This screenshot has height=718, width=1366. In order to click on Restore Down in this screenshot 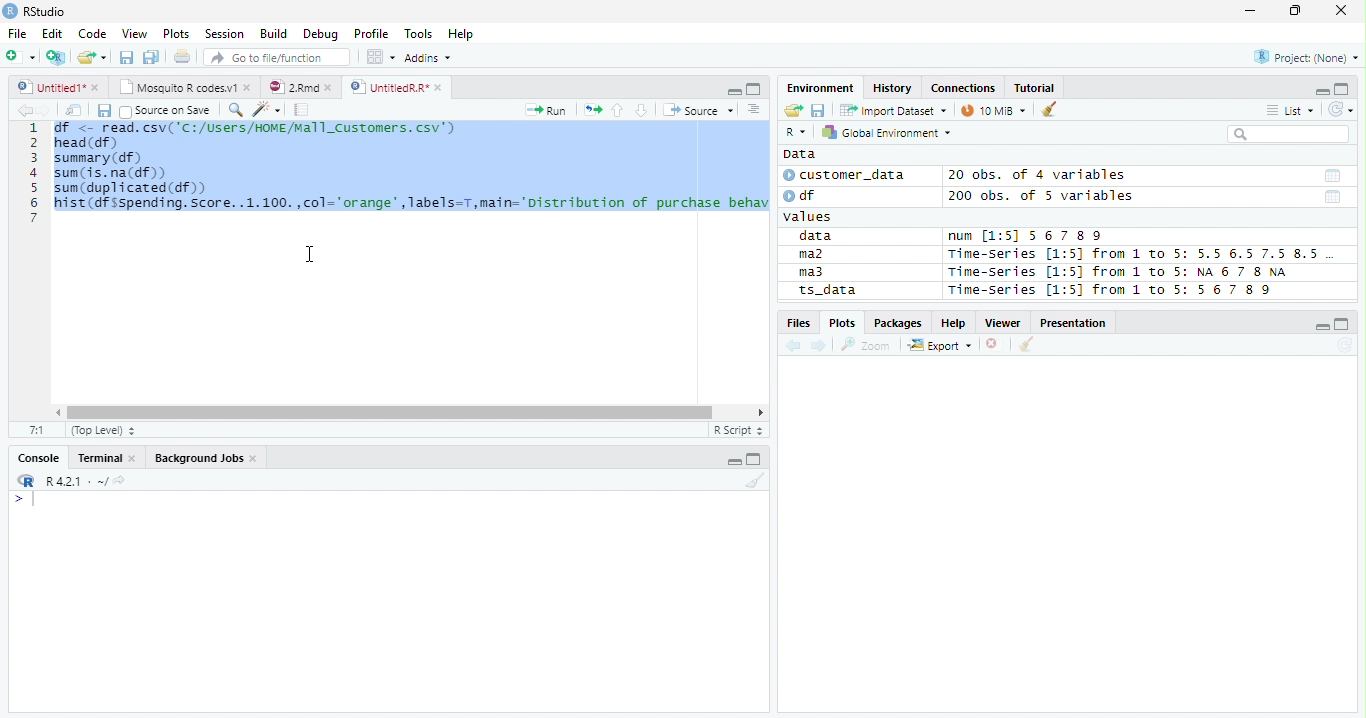, I will do `click(1298, 11)`.